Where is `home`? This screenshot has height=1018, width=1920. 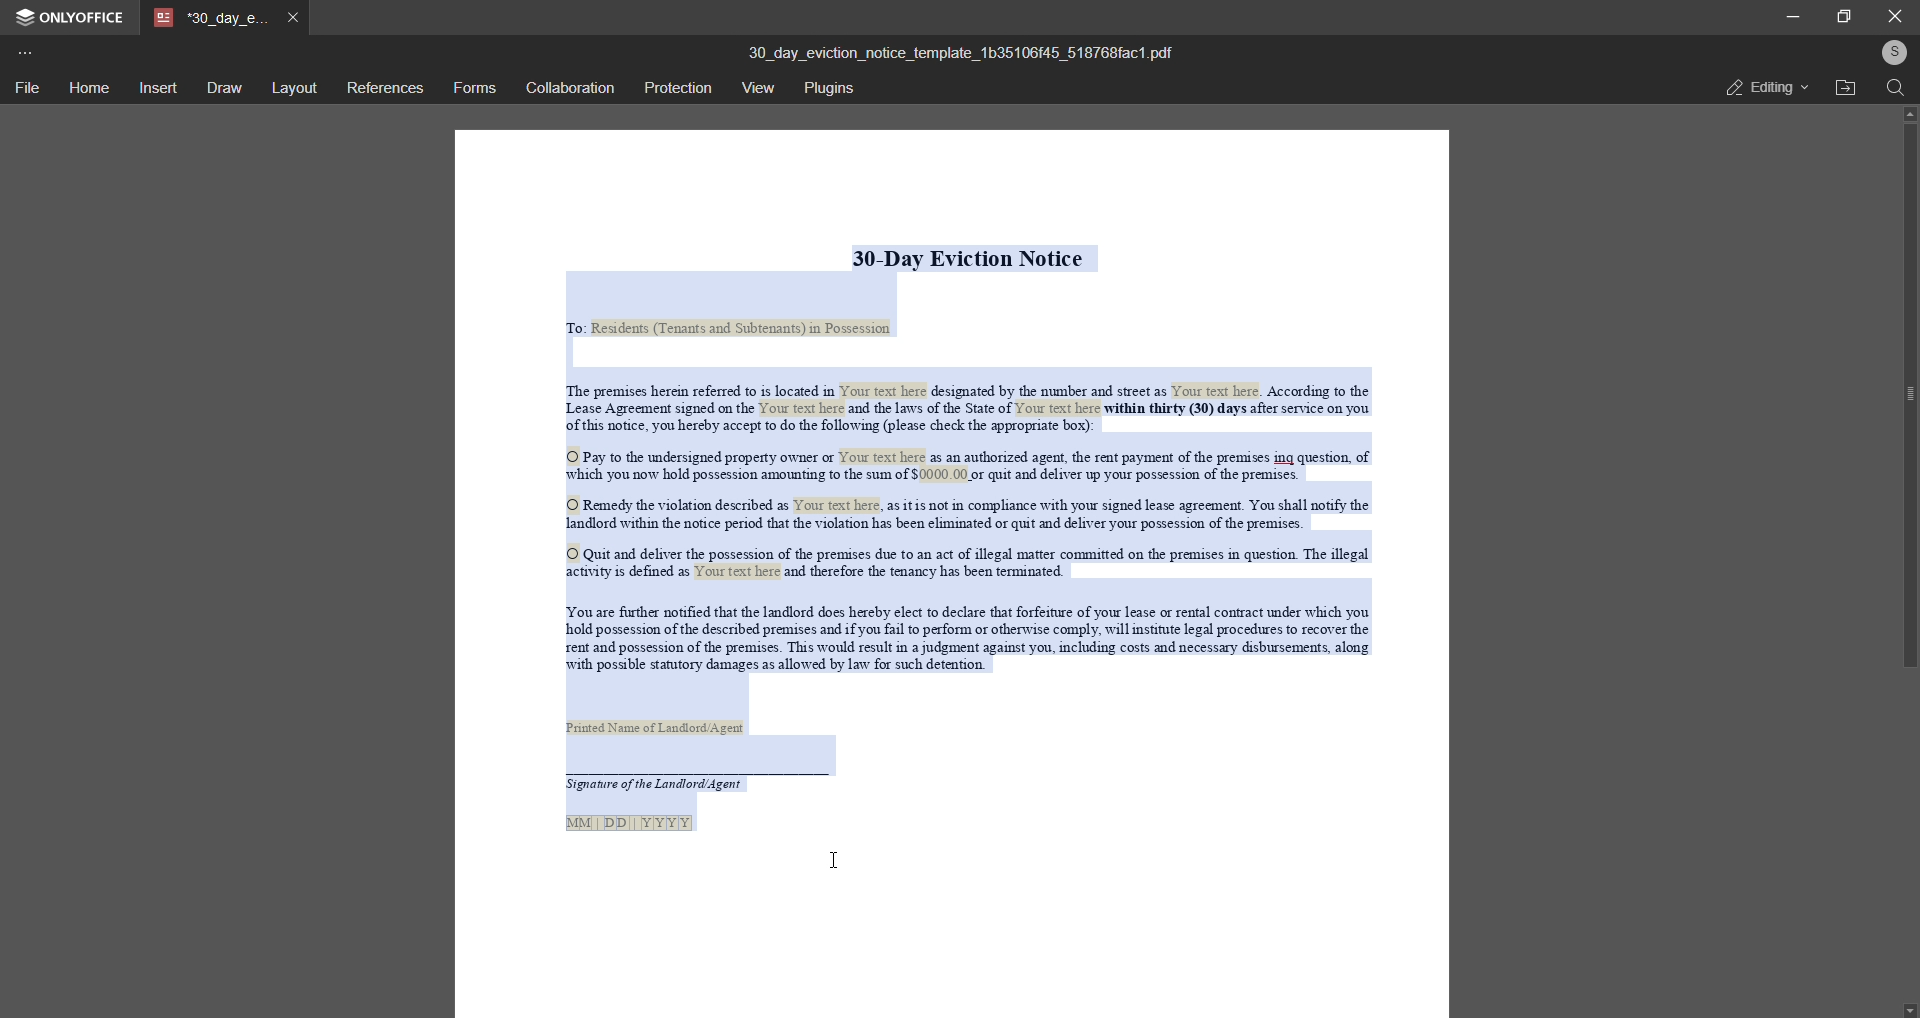 home is located at coordinates (86, 87).